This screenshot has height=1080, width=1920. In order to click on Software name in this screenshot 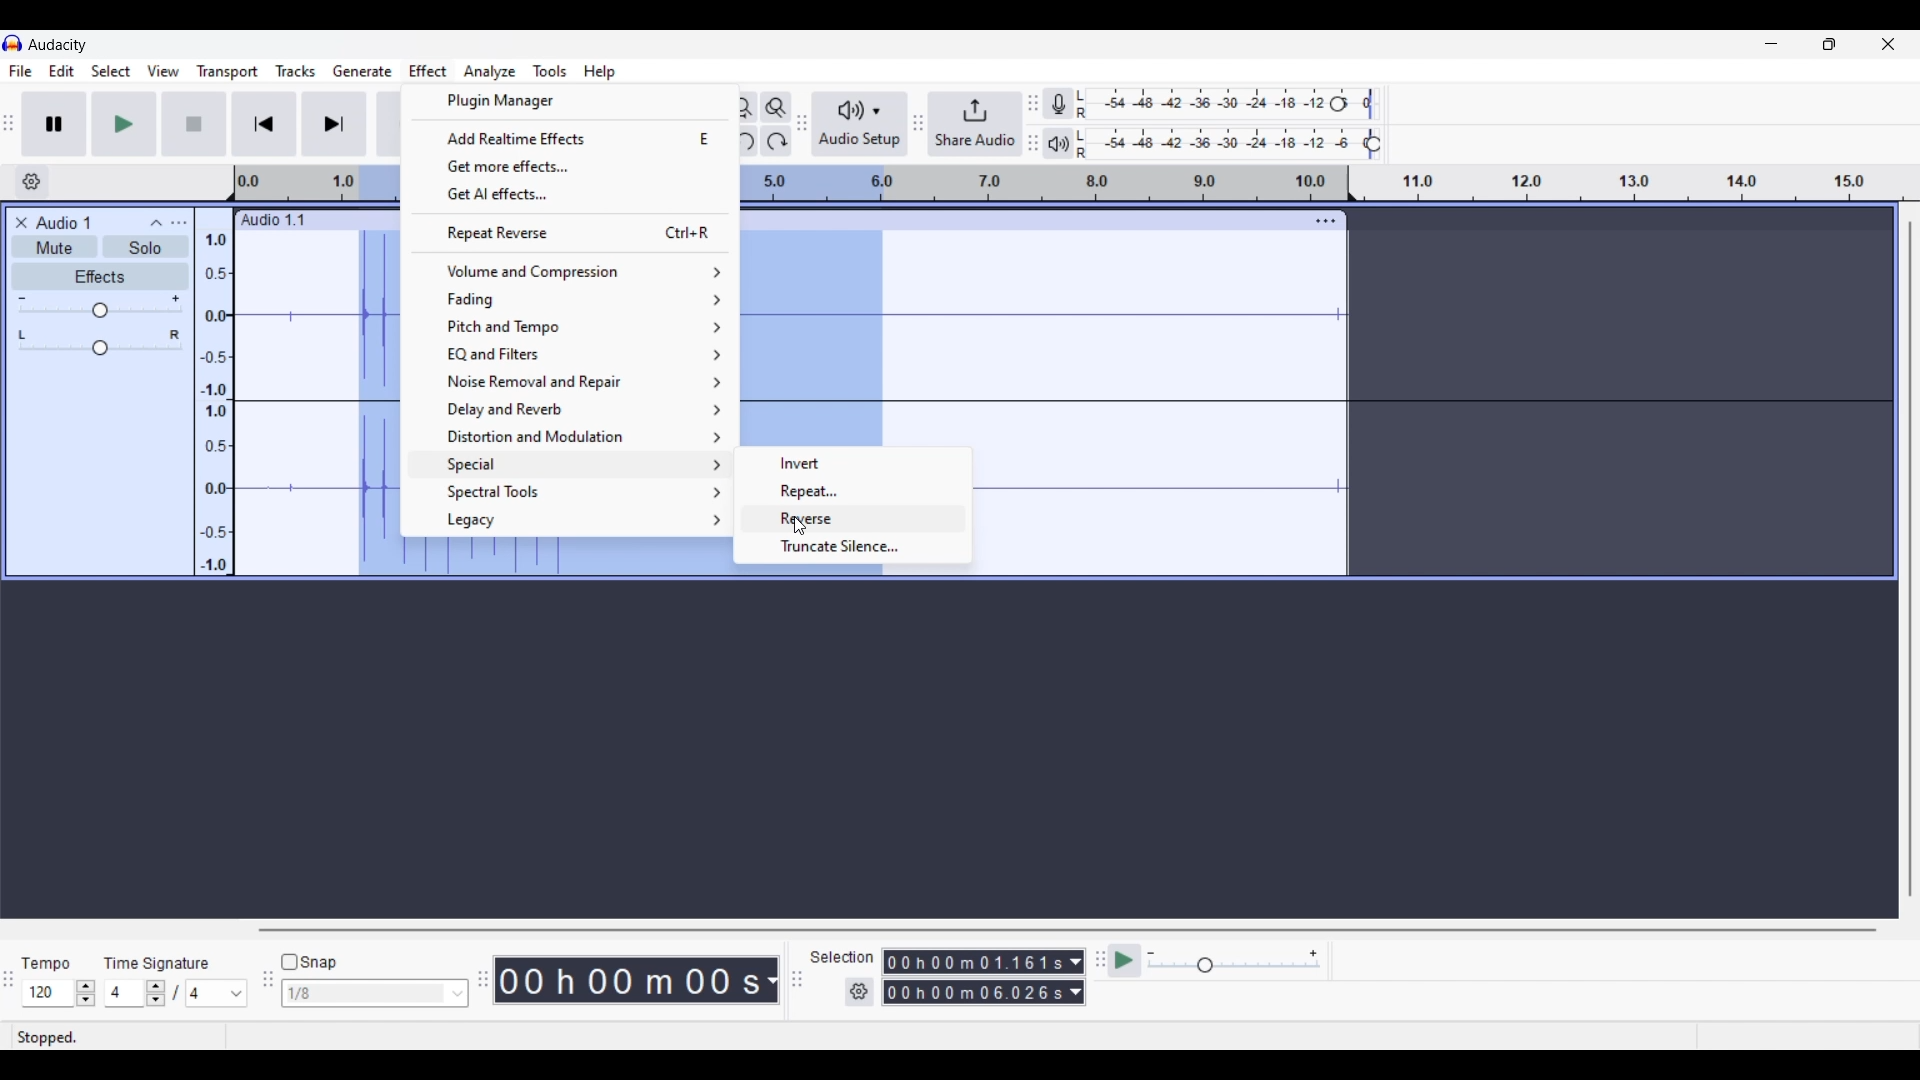, I will do `click(59, 45)`.